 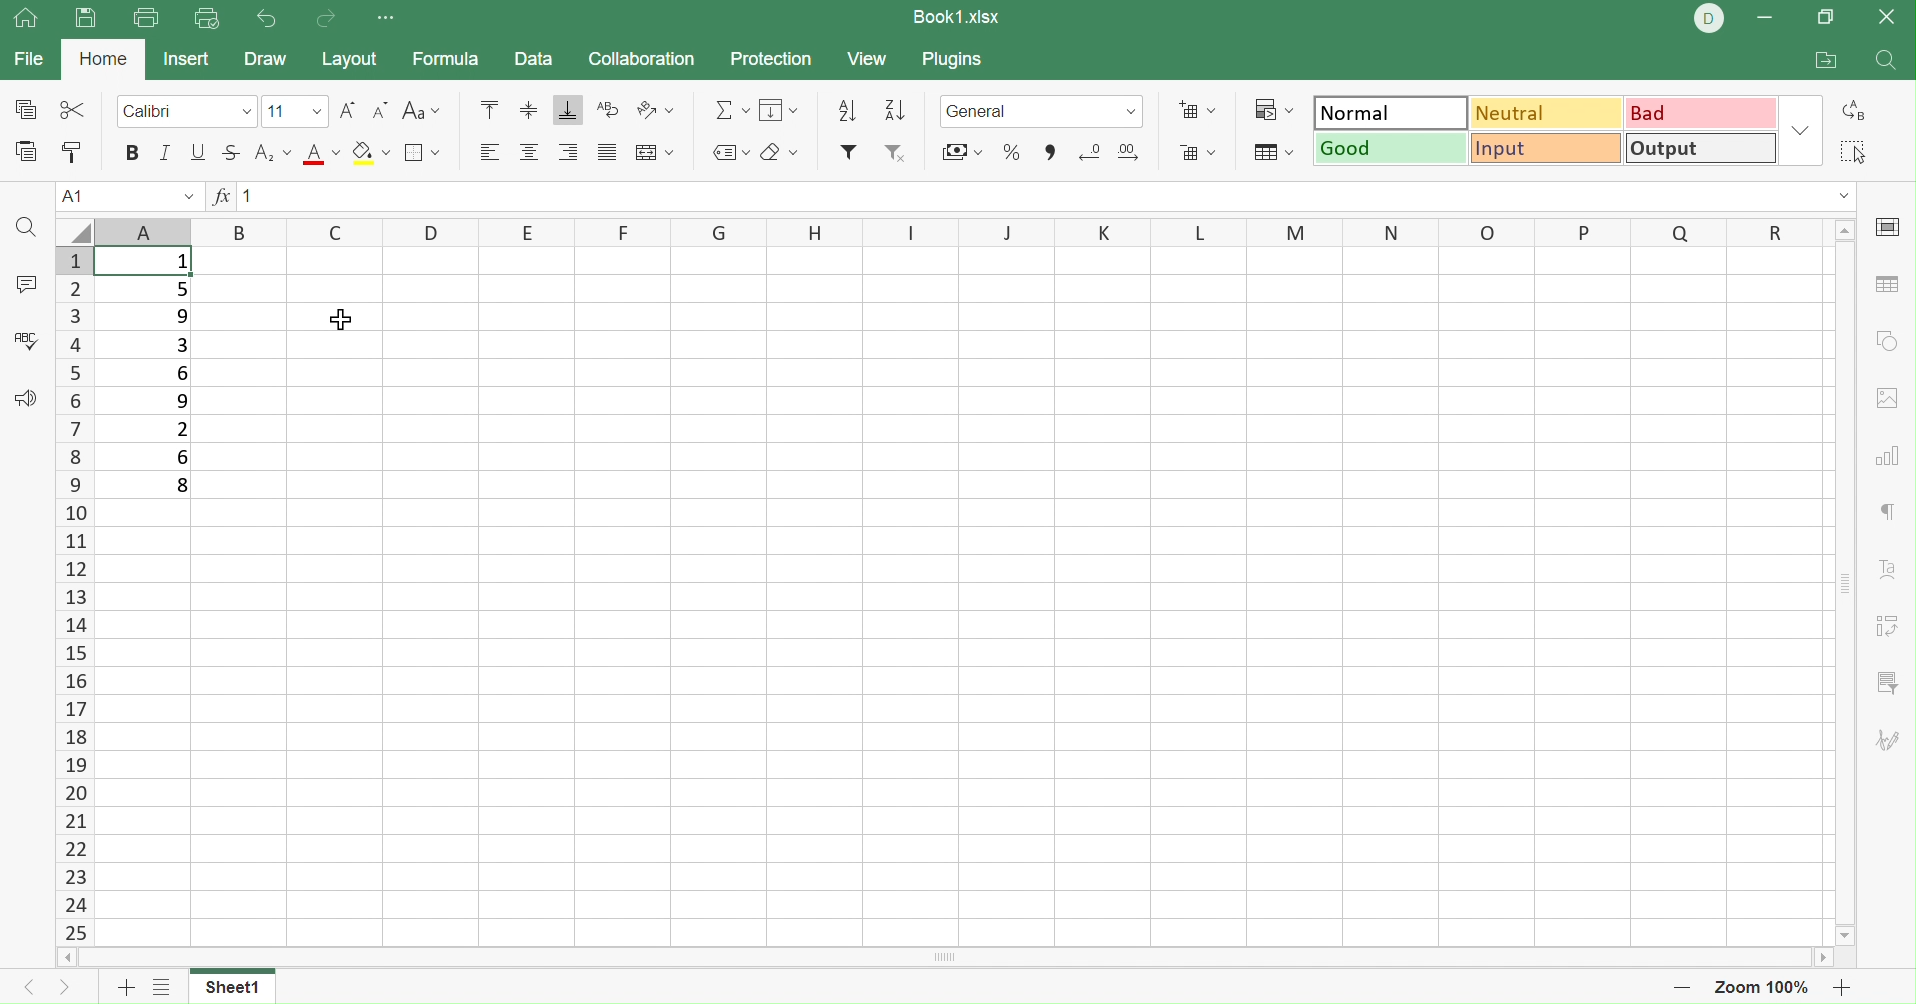 What do you see at coordinates (294, 112) in the screenshot?
I see `Font size` at bounding box center [294, 112].